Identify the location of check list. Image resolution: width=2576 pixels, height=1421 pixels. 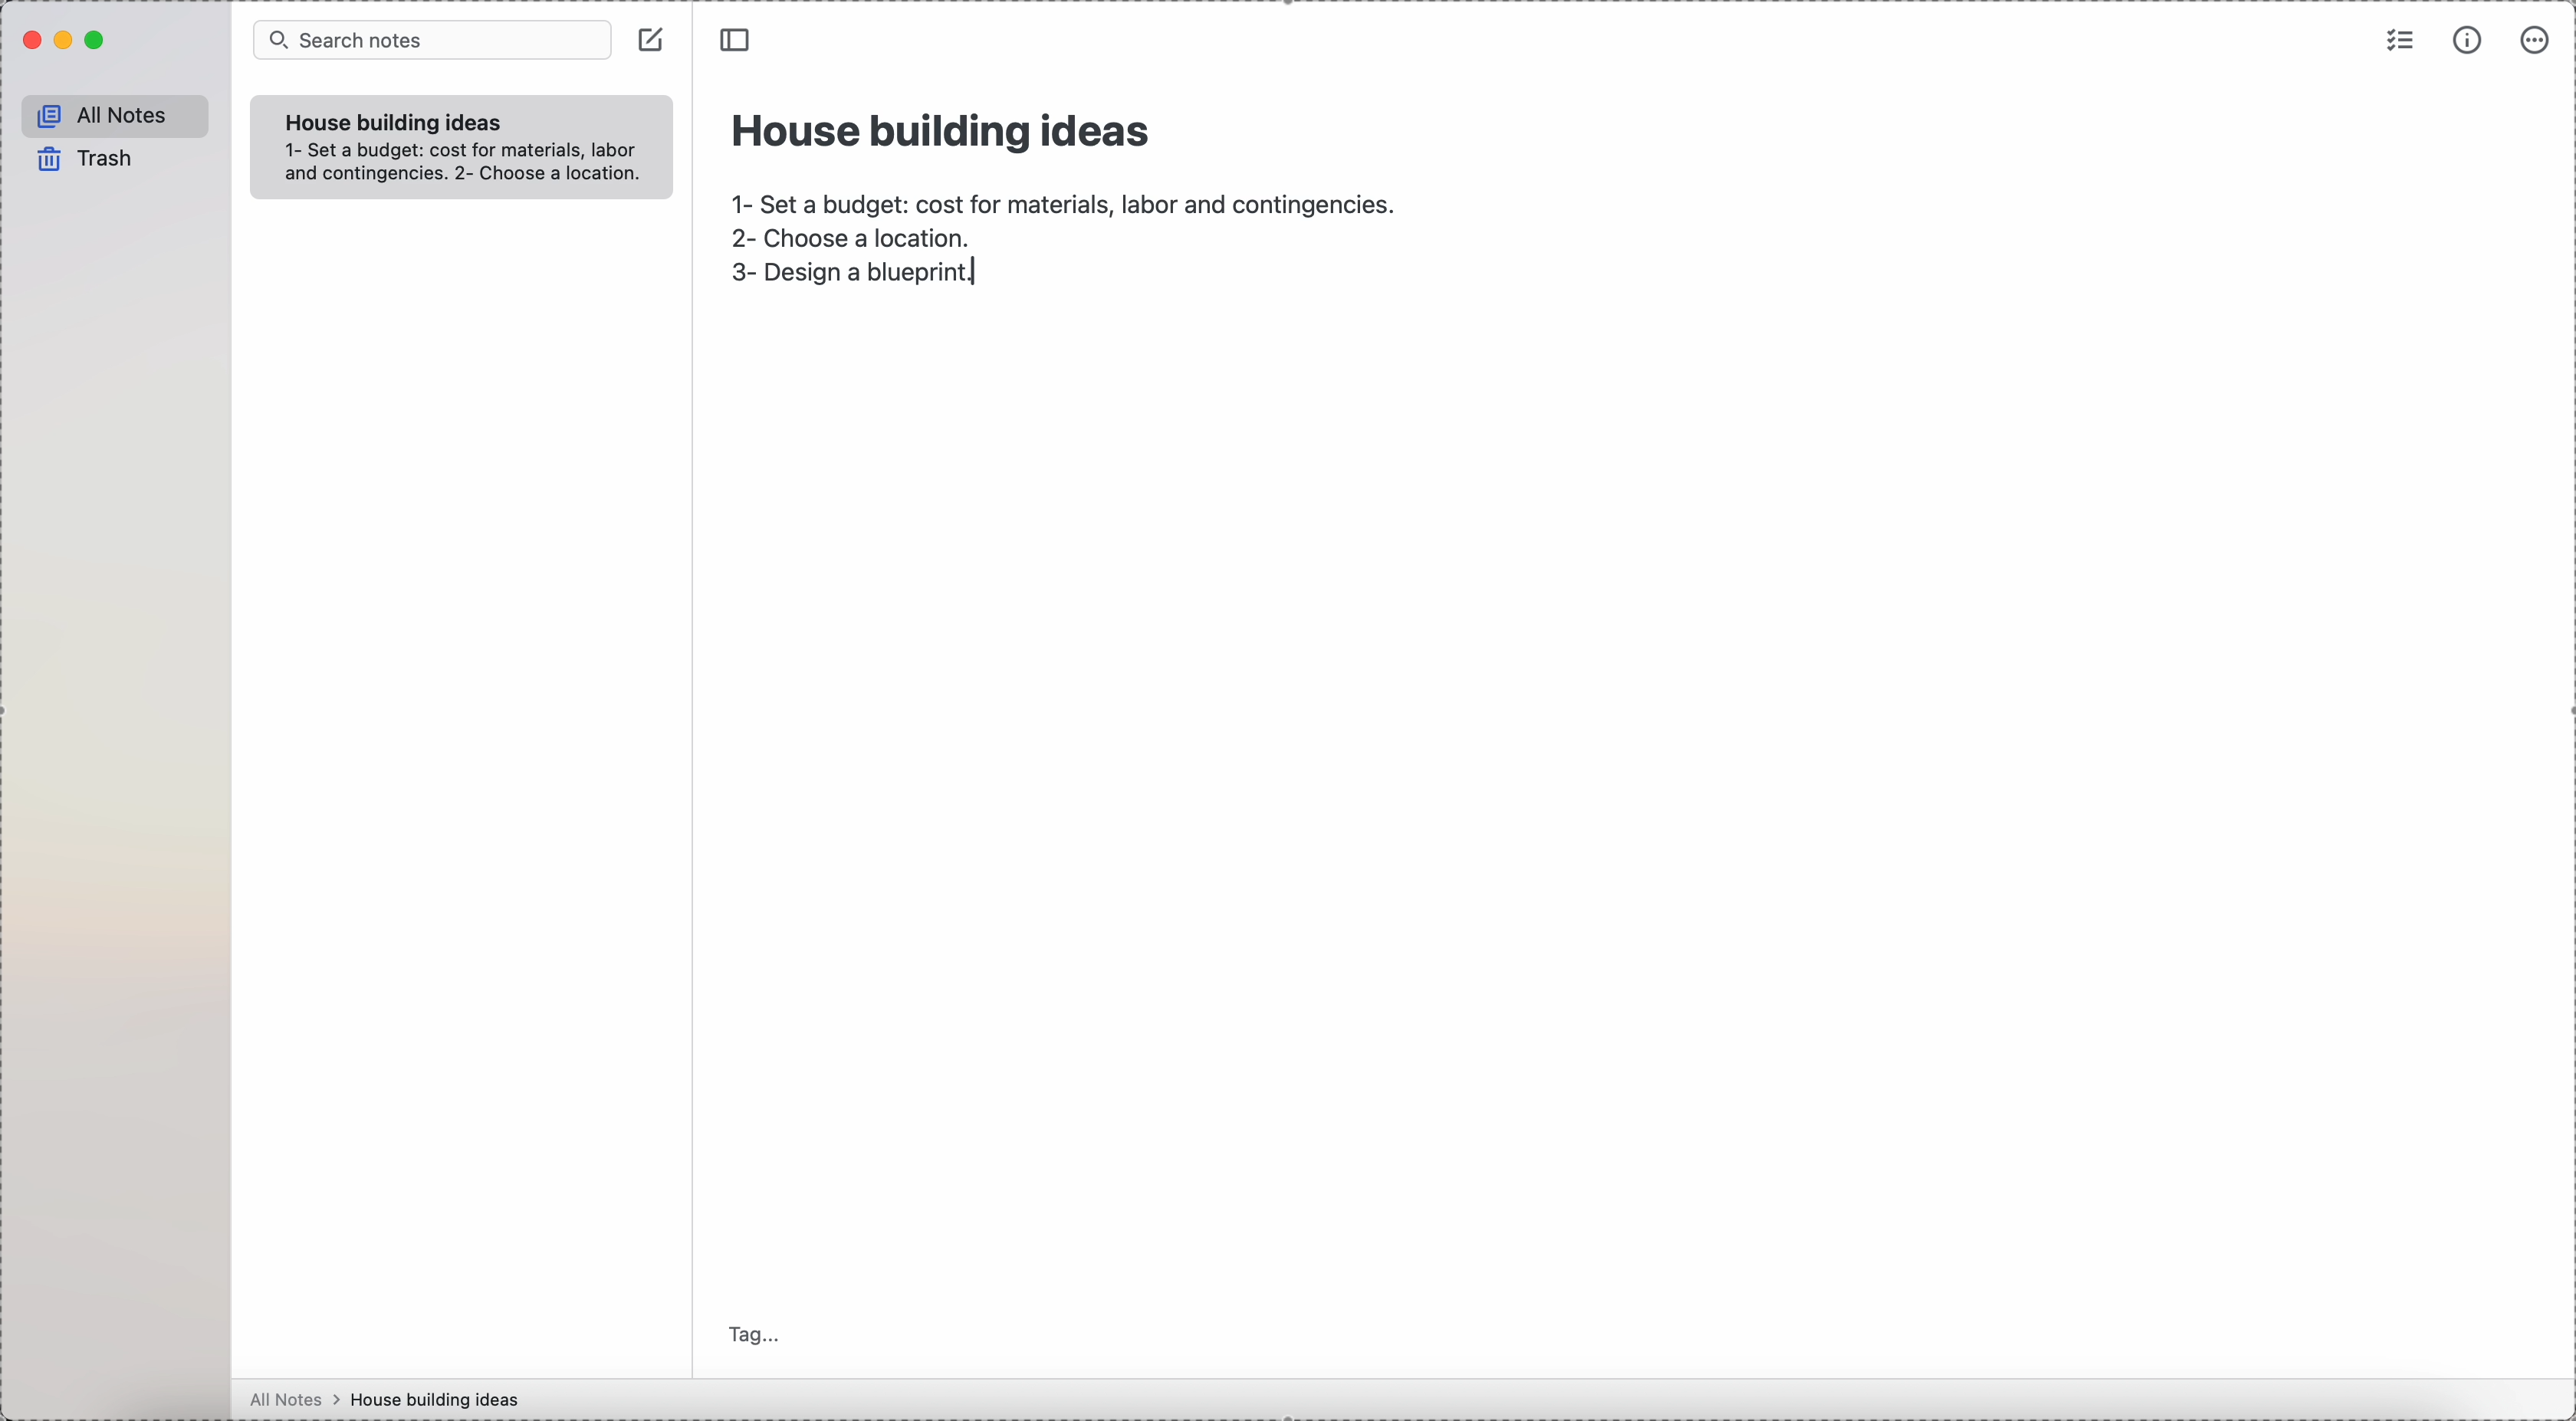
(2397, 43).